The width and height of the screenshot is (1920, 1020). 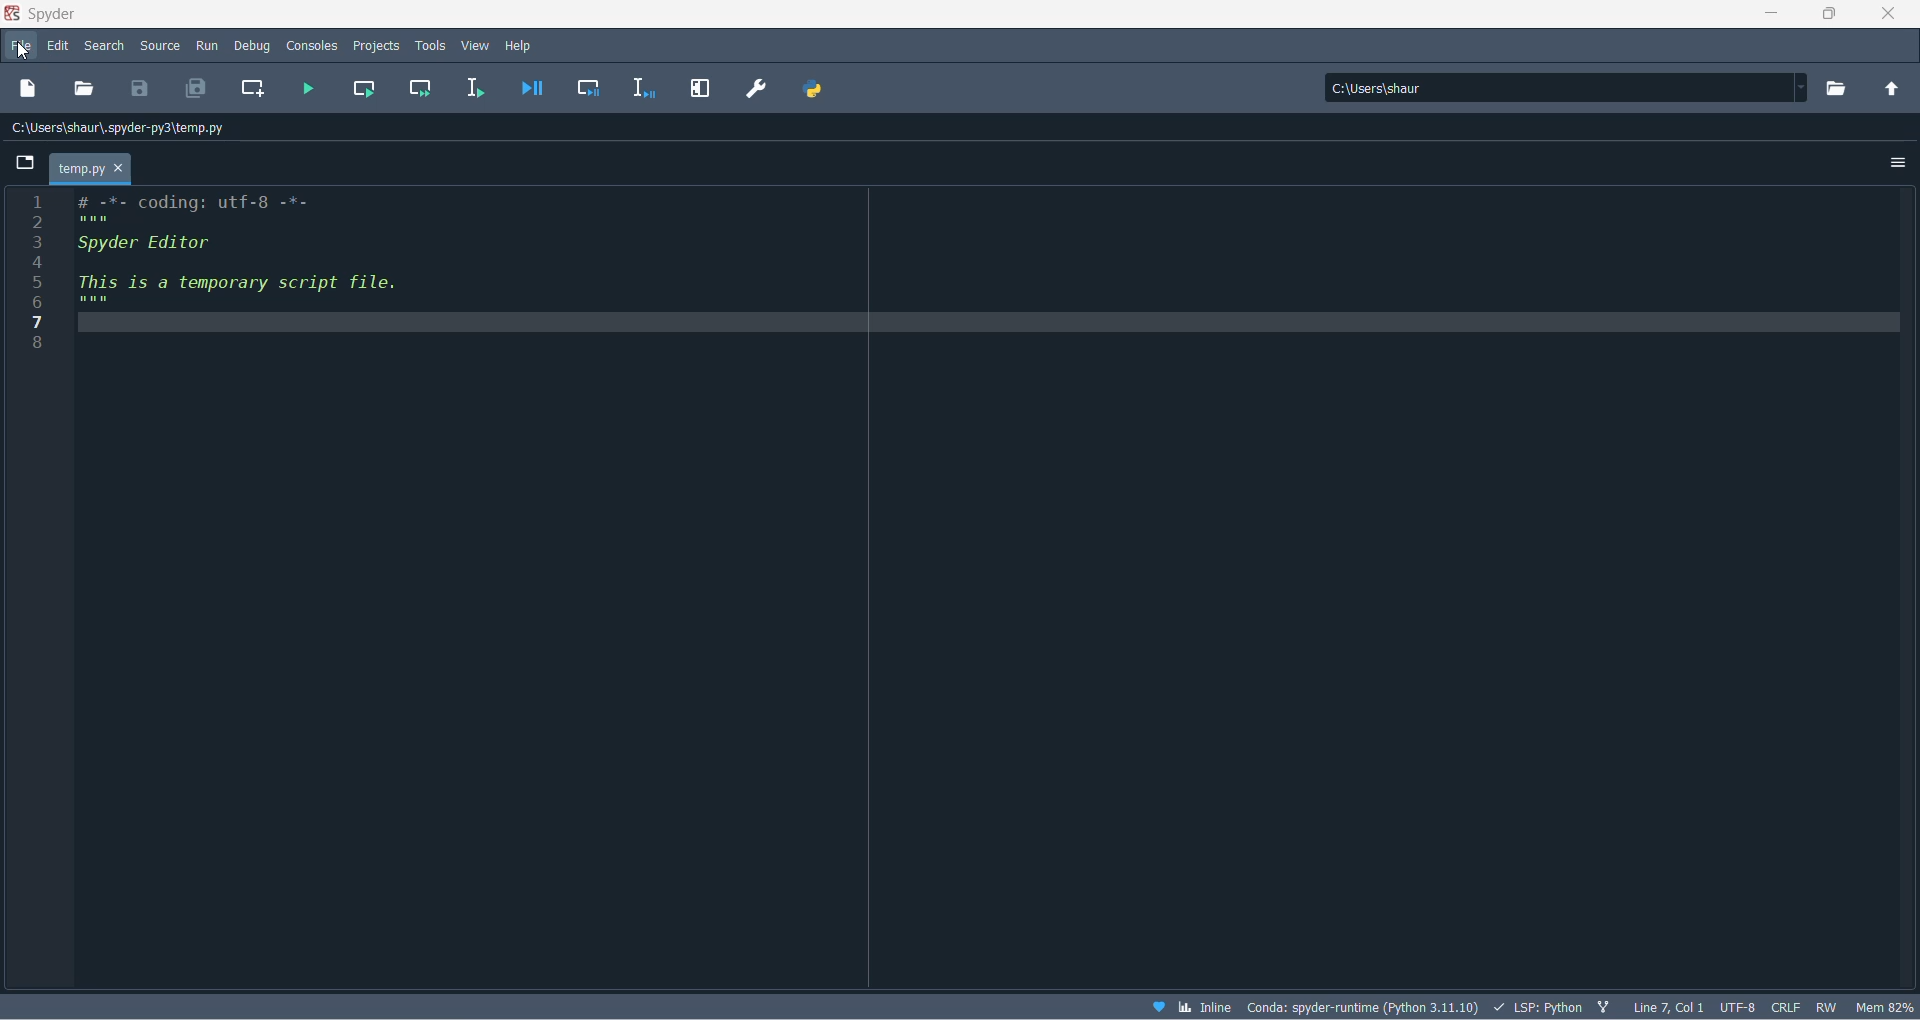 What do you see at coordinates (255, 87) in the screenshot?
I see `create new cell` at bounding box center [255, 87].